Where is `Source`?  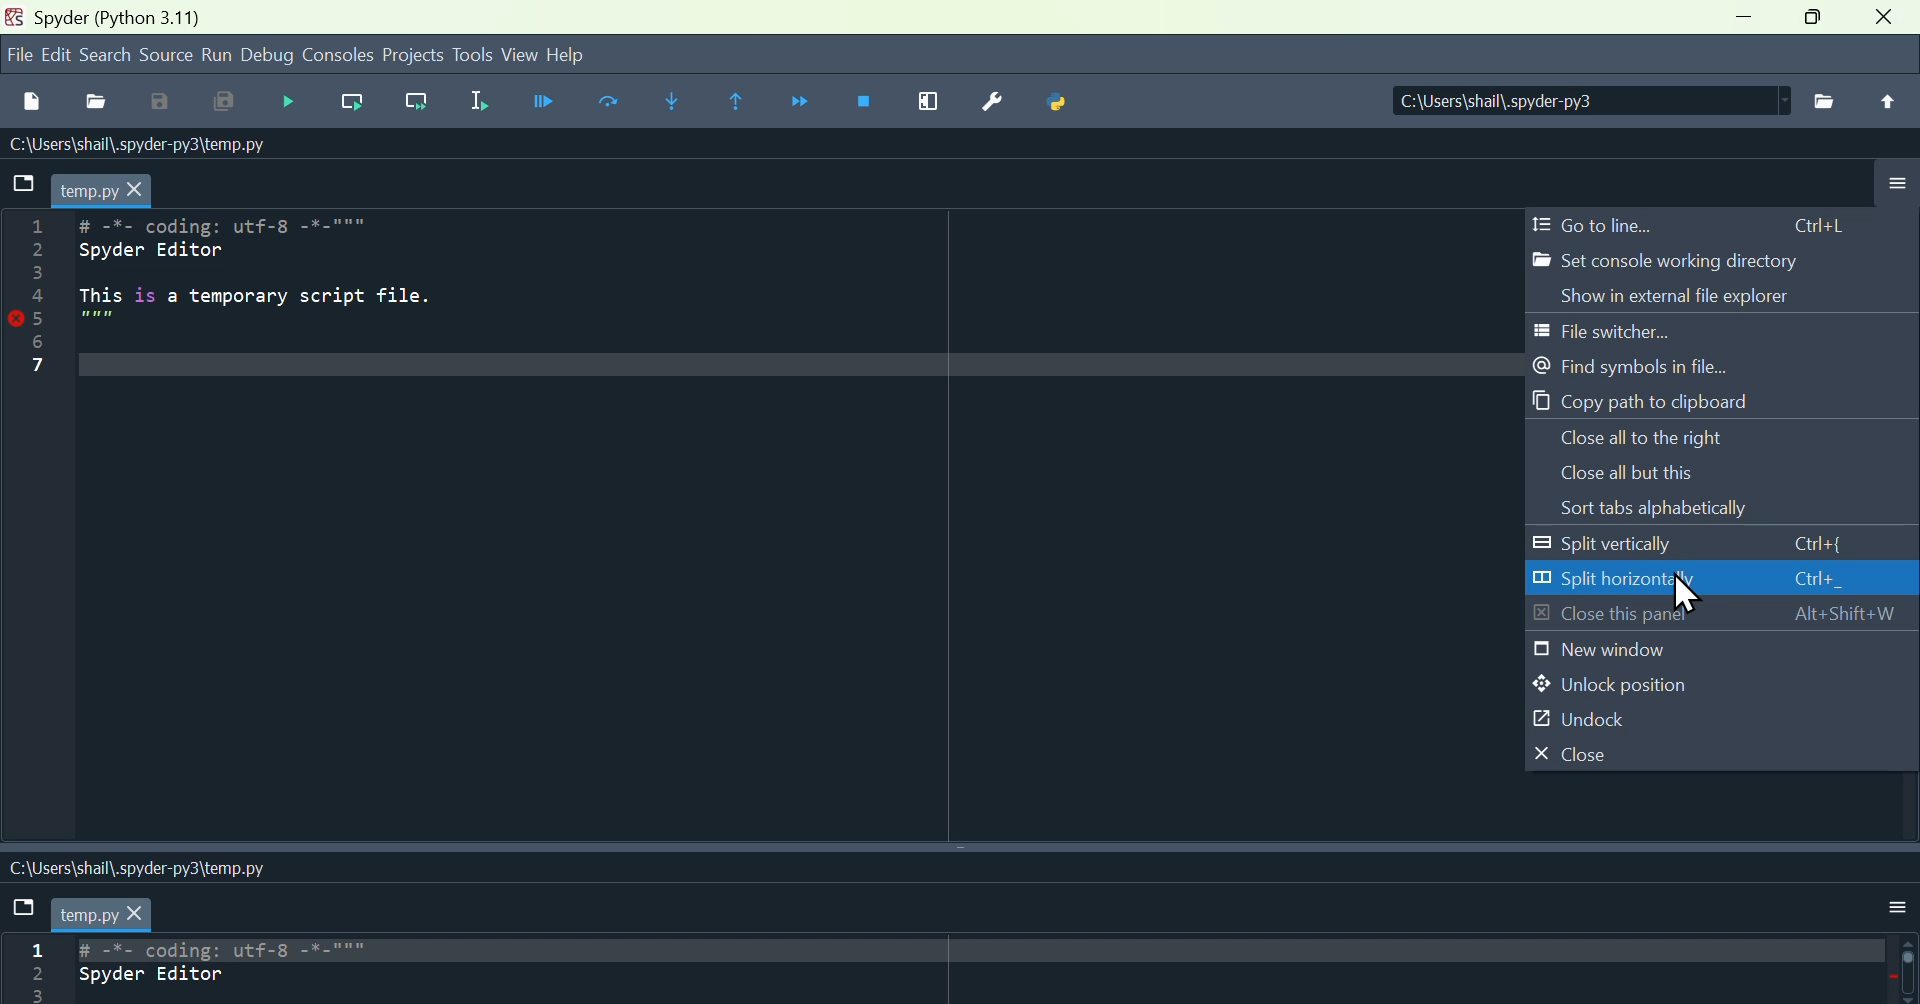 Source is located at coordinates (167, 60).